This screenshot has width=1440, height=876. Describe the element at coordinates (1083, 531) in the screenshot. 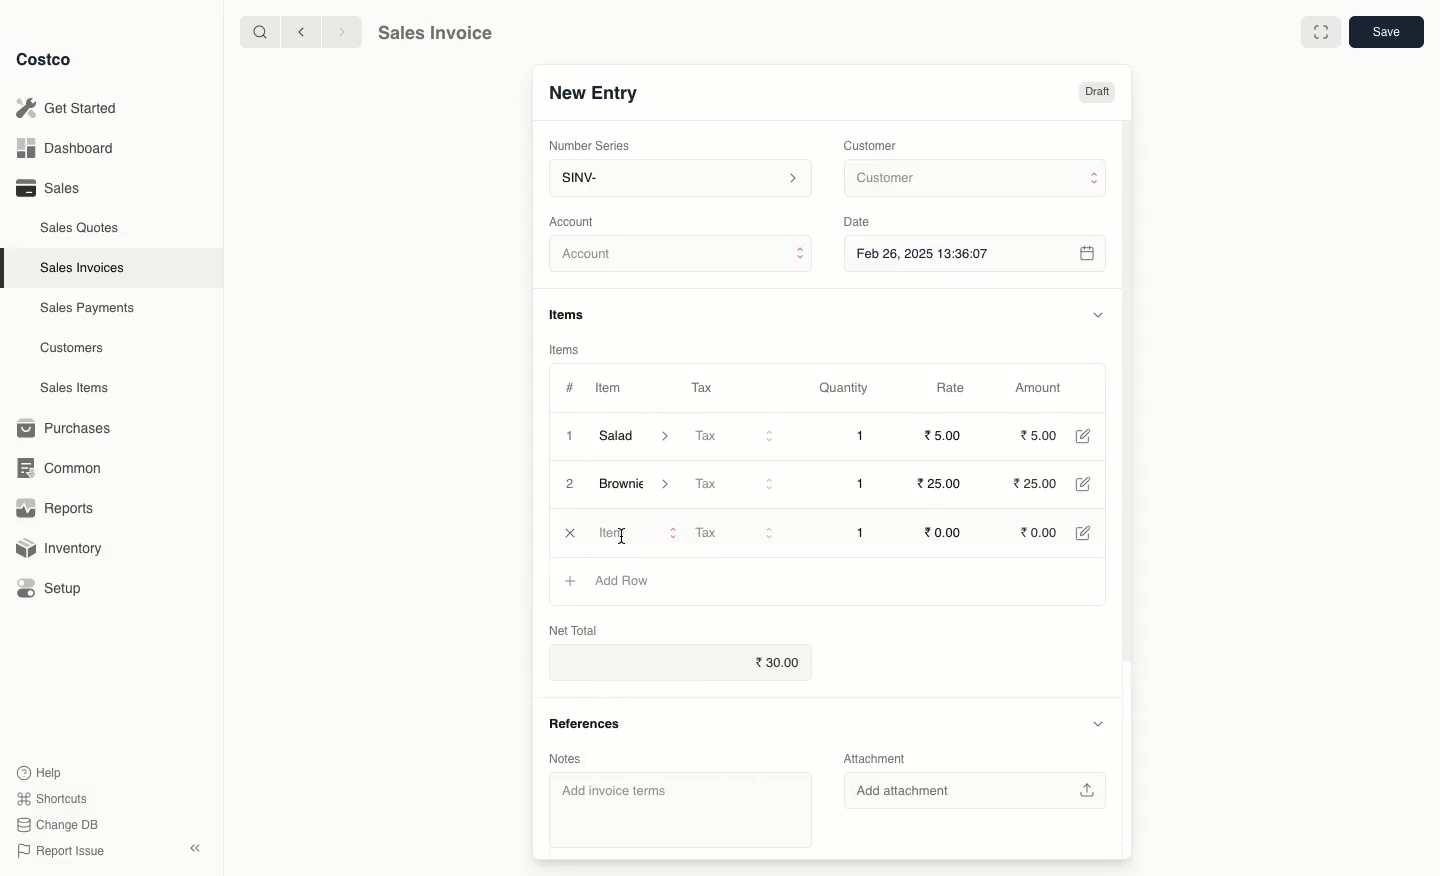

I see `Edit` at that location.